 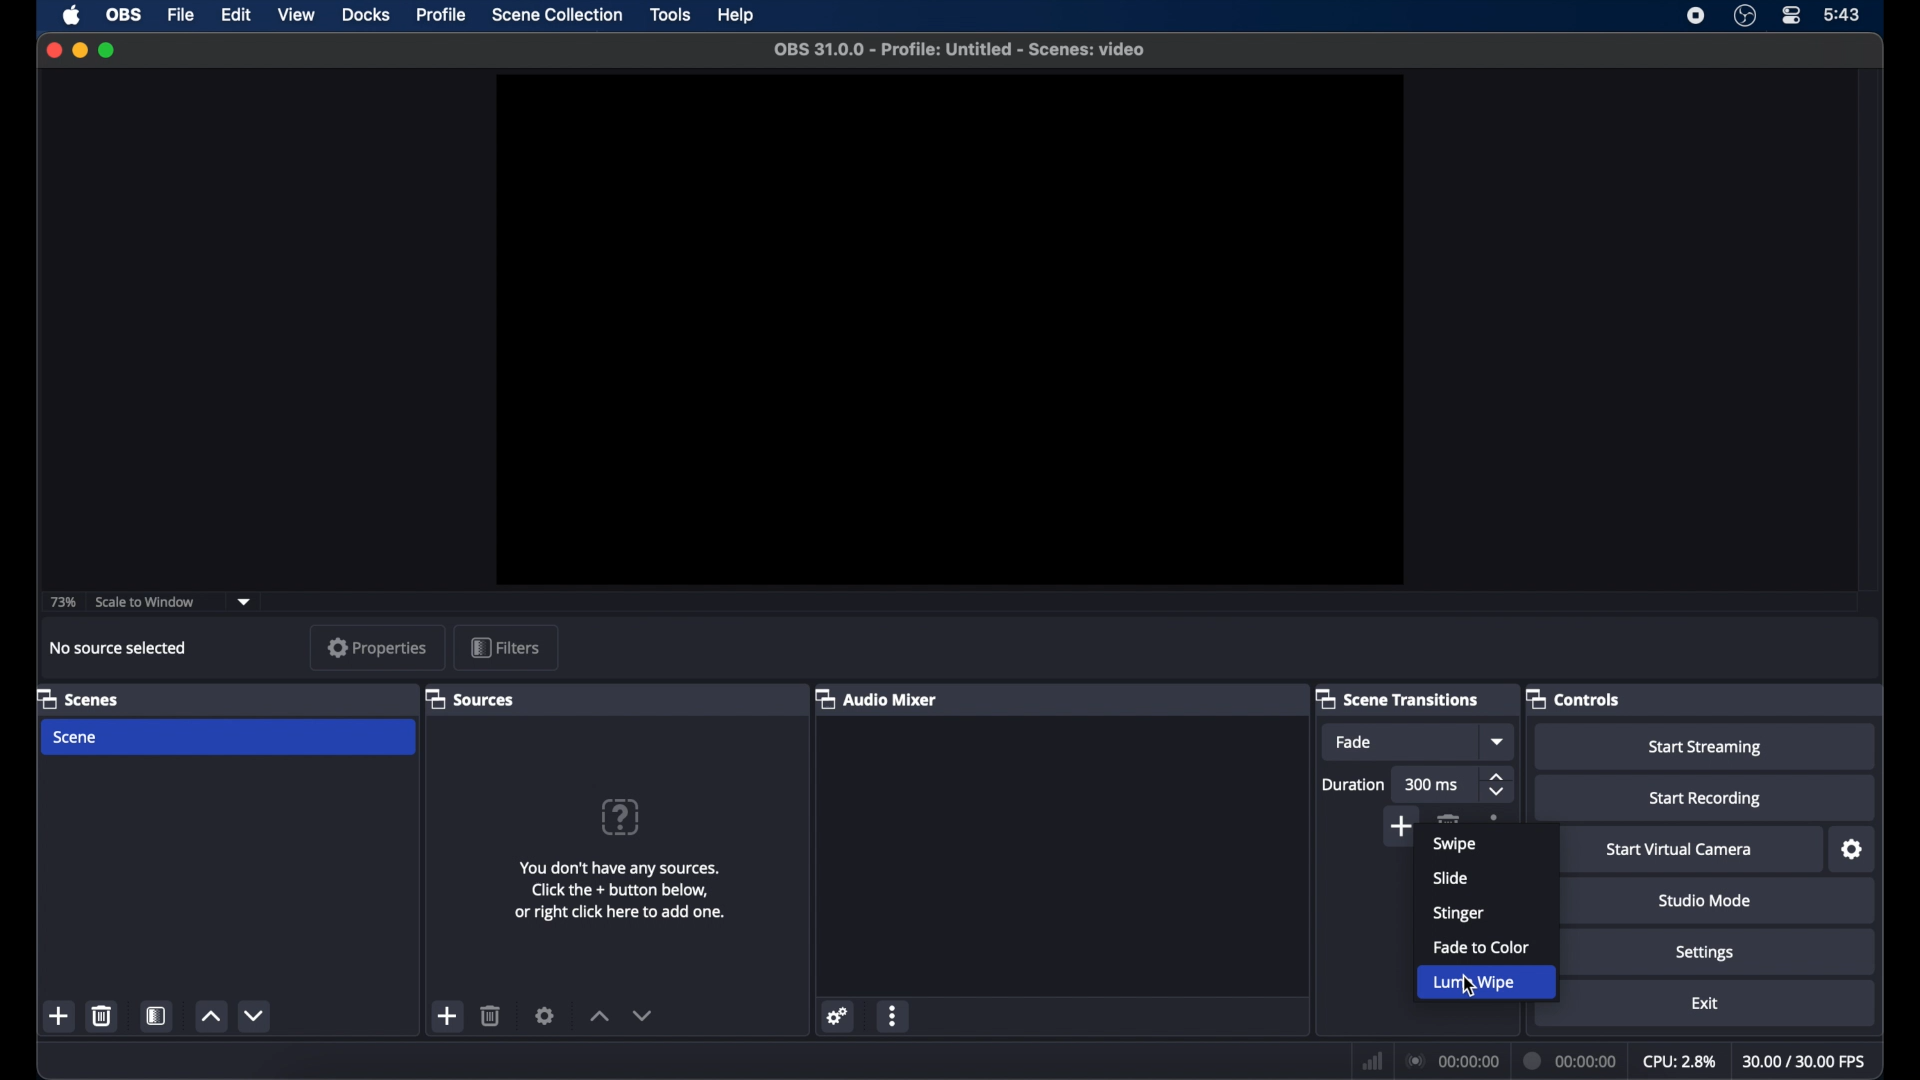 What do you see at coordinates (1678, 1062) in the screenshot?
I see `cpu` at bounding box center [1678, 1062].